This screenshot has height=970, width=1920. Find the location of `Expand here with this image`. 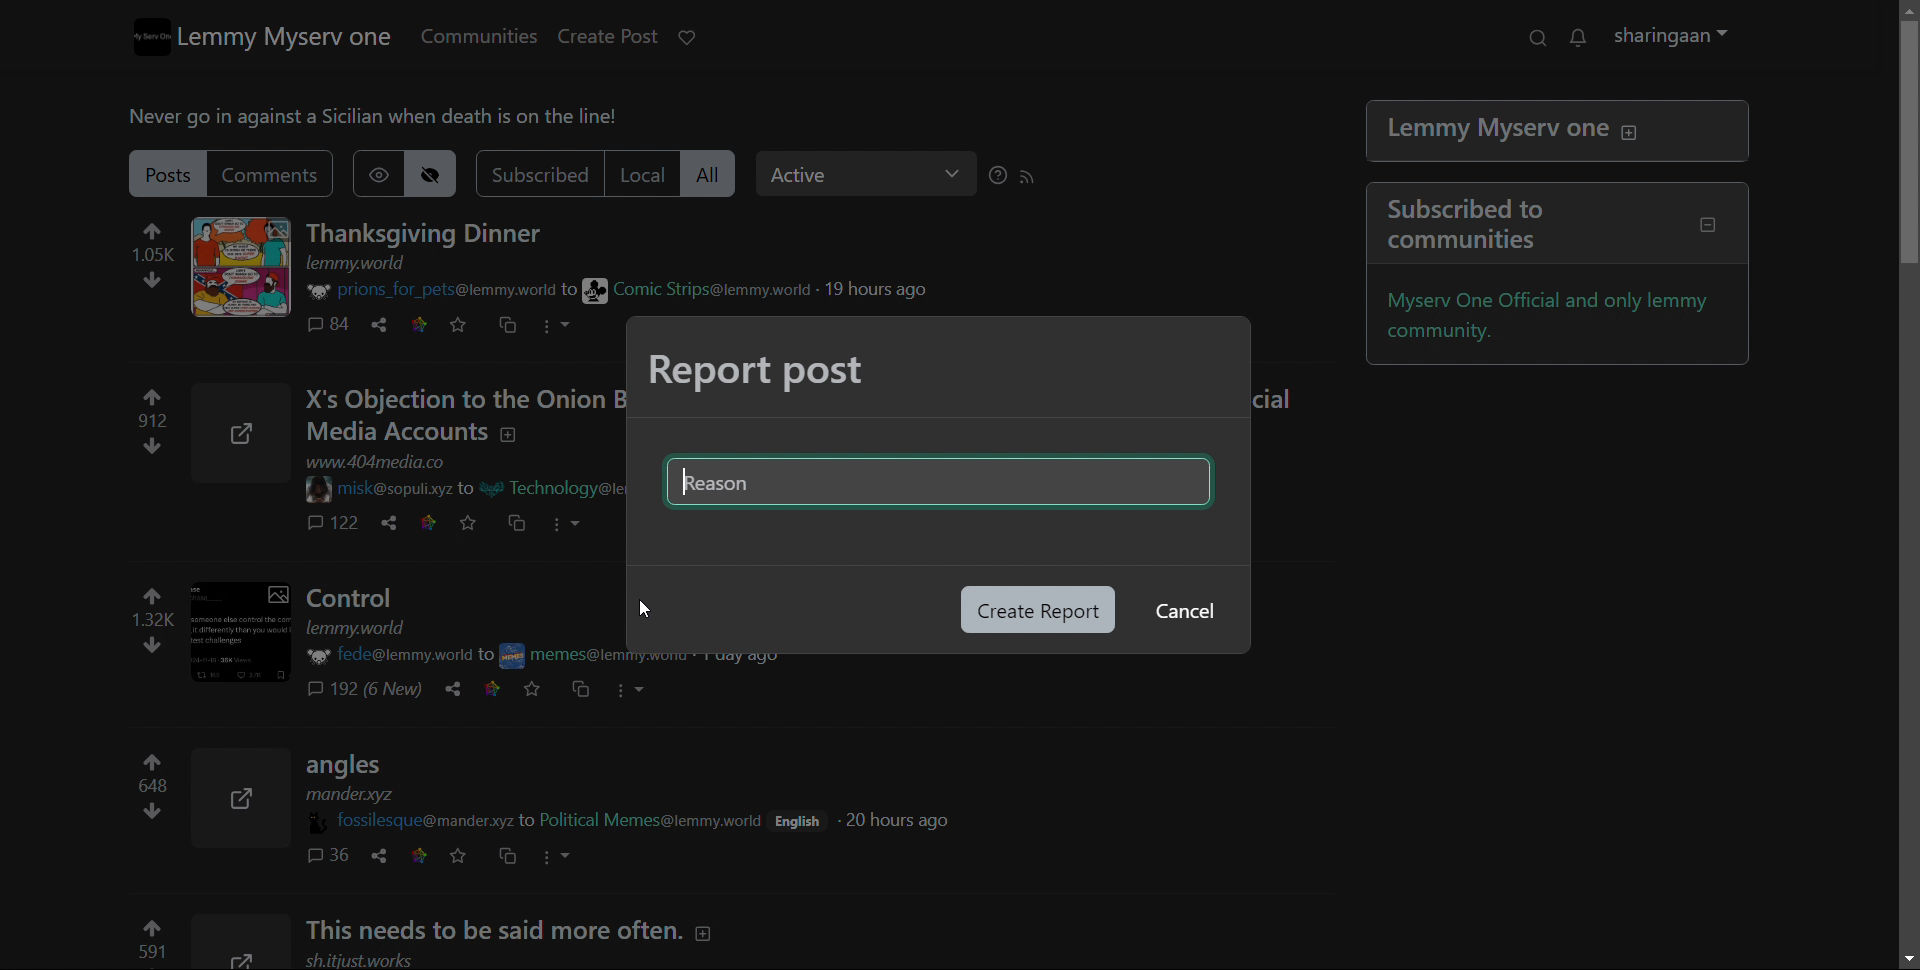

Expand here with this image is located at coordinates (252, 634).